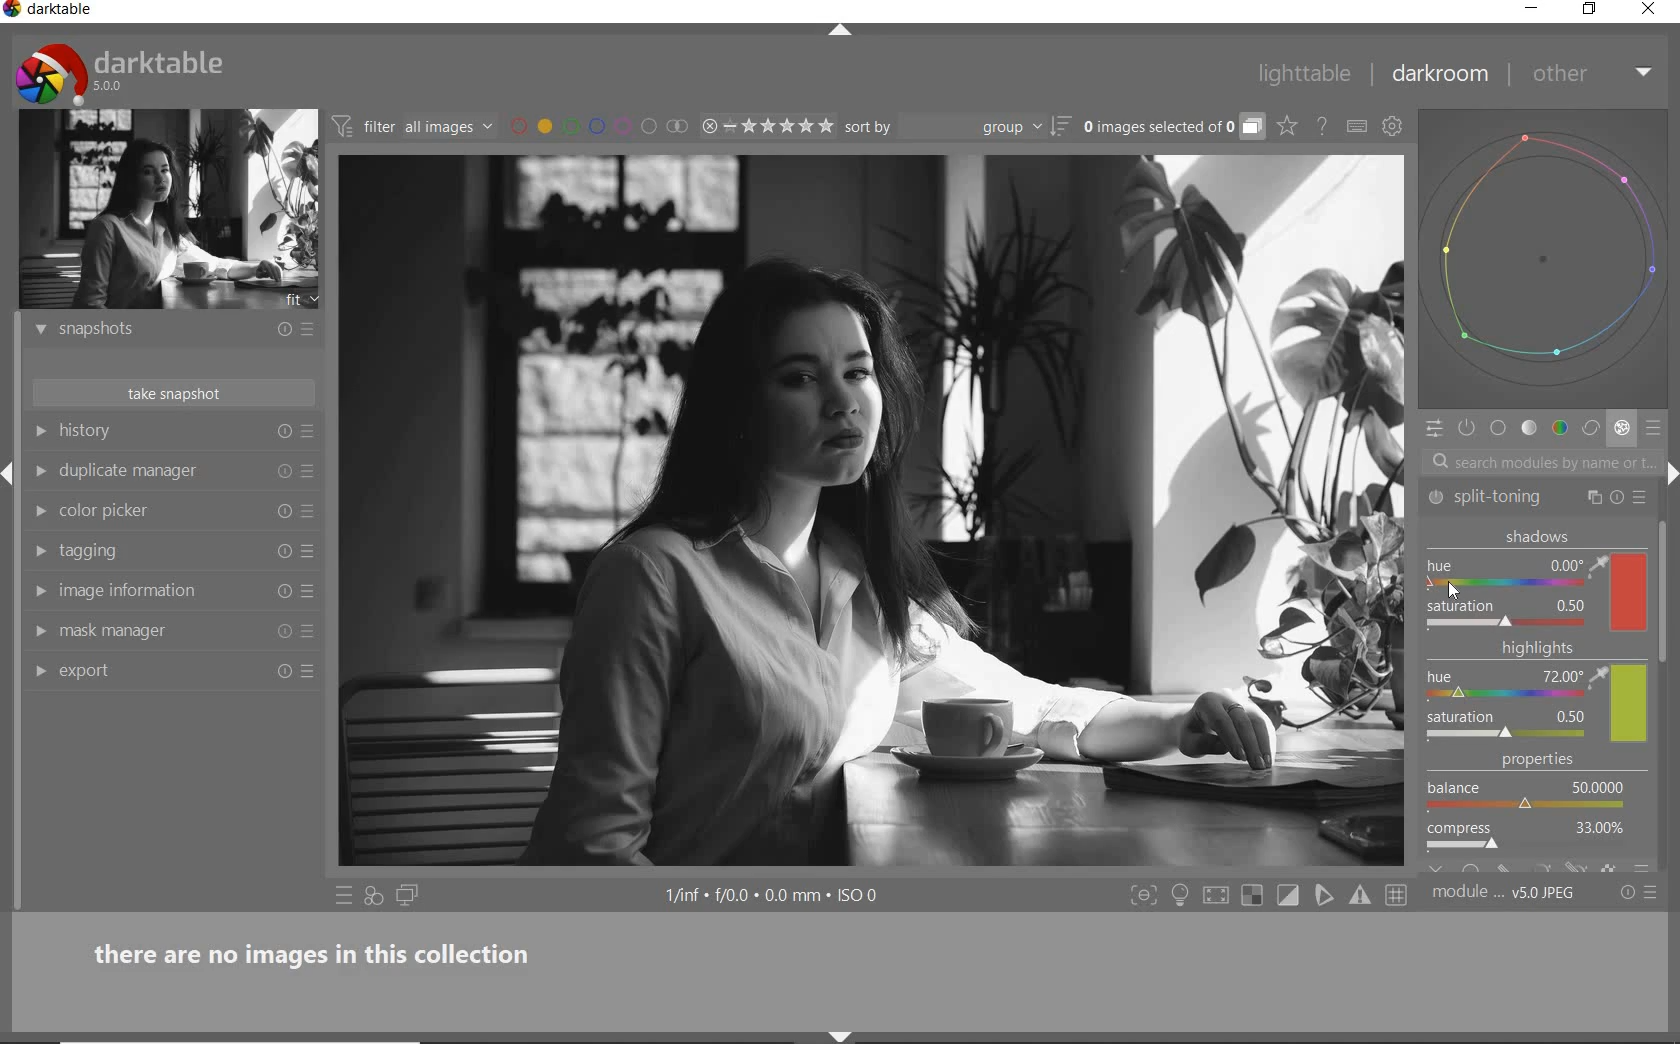  Describe the element at coordinates (1667, 590) in the screenshot. I see `scrollbar` at that location.